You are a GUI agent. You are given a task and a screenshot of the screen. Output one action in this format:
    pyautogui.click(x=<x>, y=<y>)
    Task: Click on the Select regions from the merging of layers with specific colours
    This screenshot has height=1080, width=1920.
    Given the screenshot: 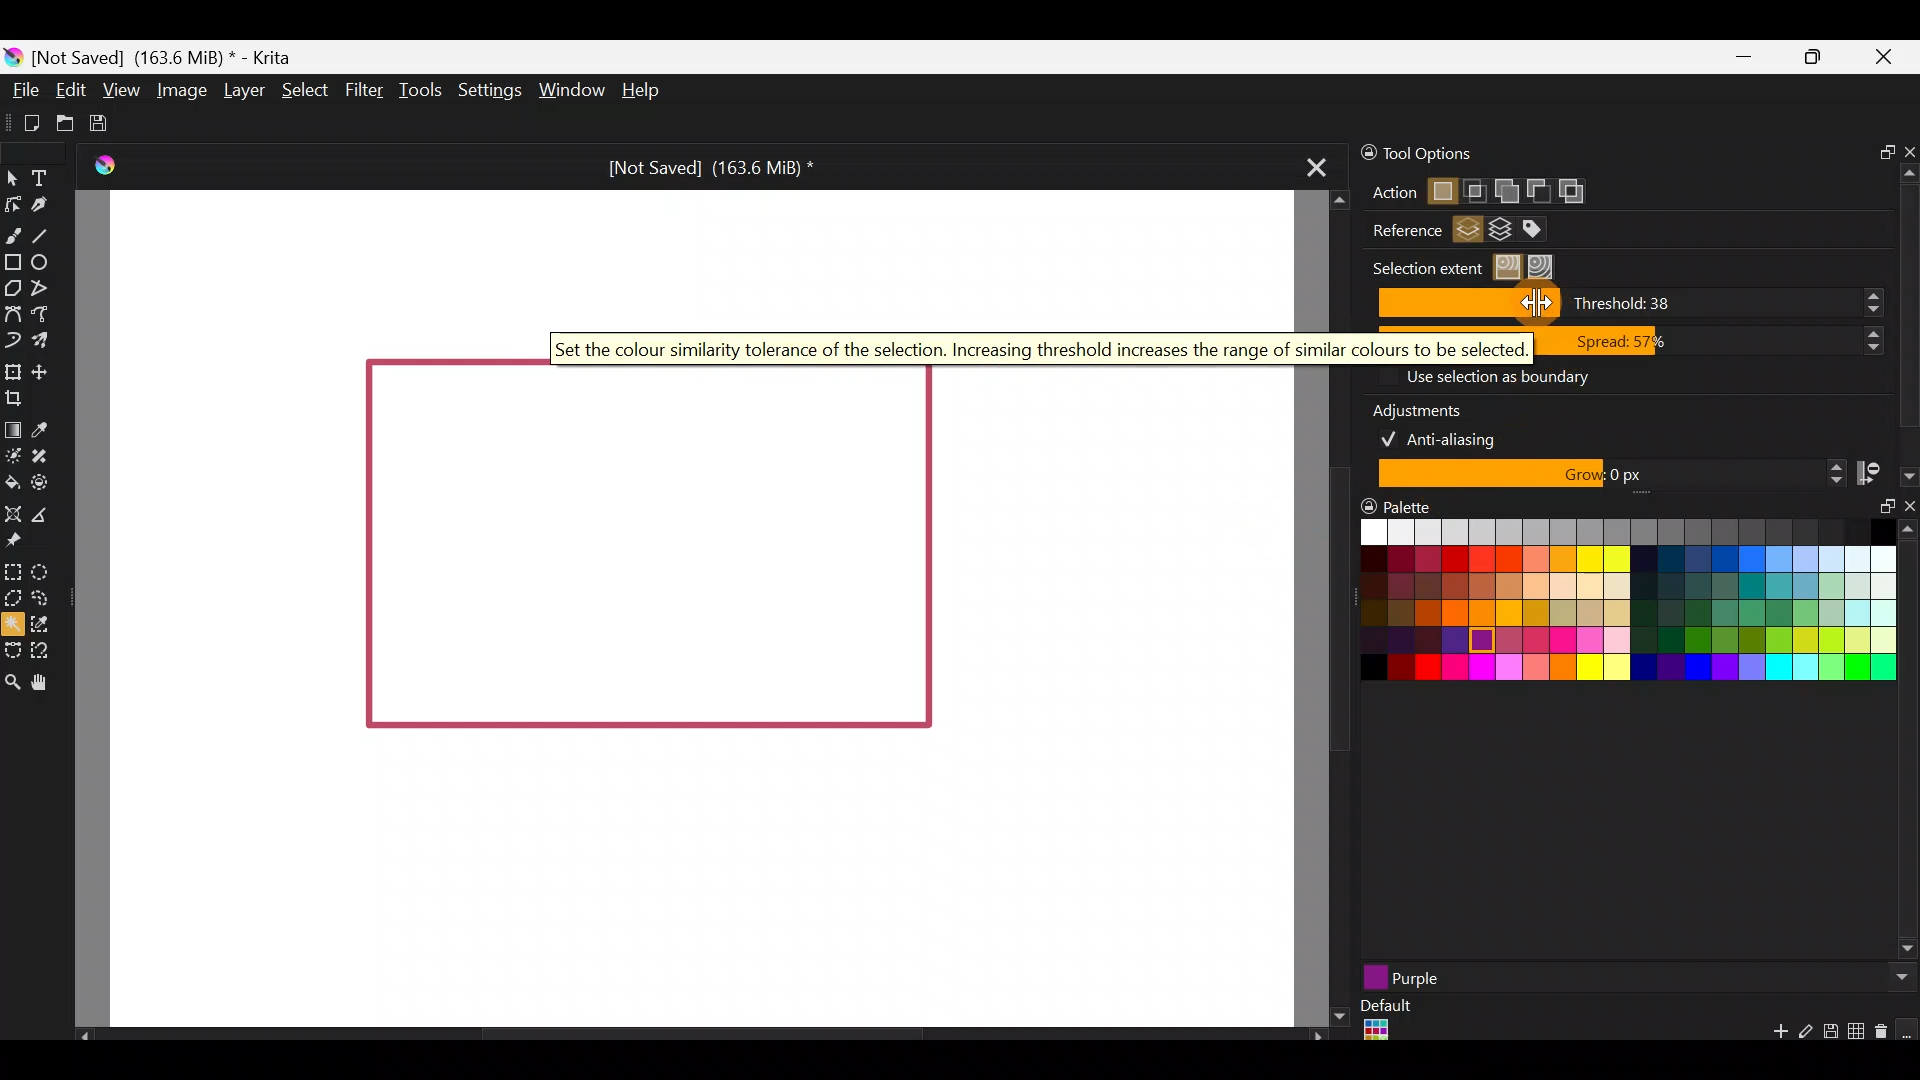 What is the action you would take?
    pyautogui.click(x=1543, y=230)
    